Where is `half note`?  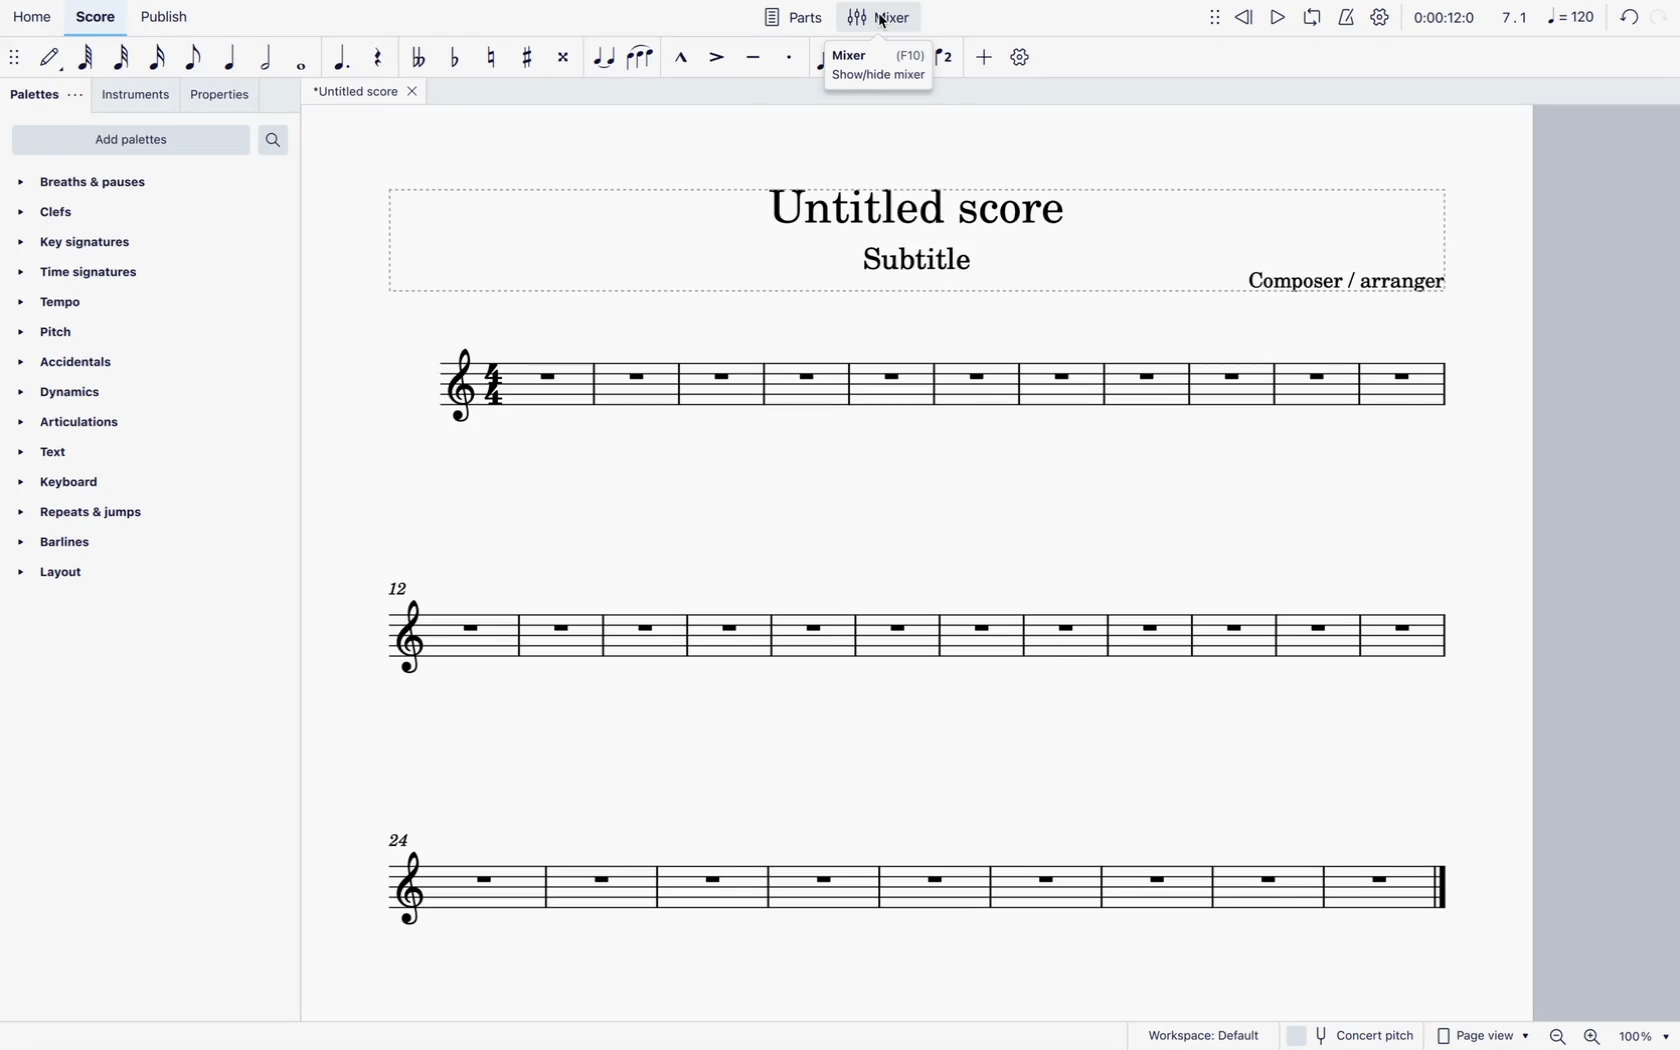
half note is located at coordinates (270, 58).